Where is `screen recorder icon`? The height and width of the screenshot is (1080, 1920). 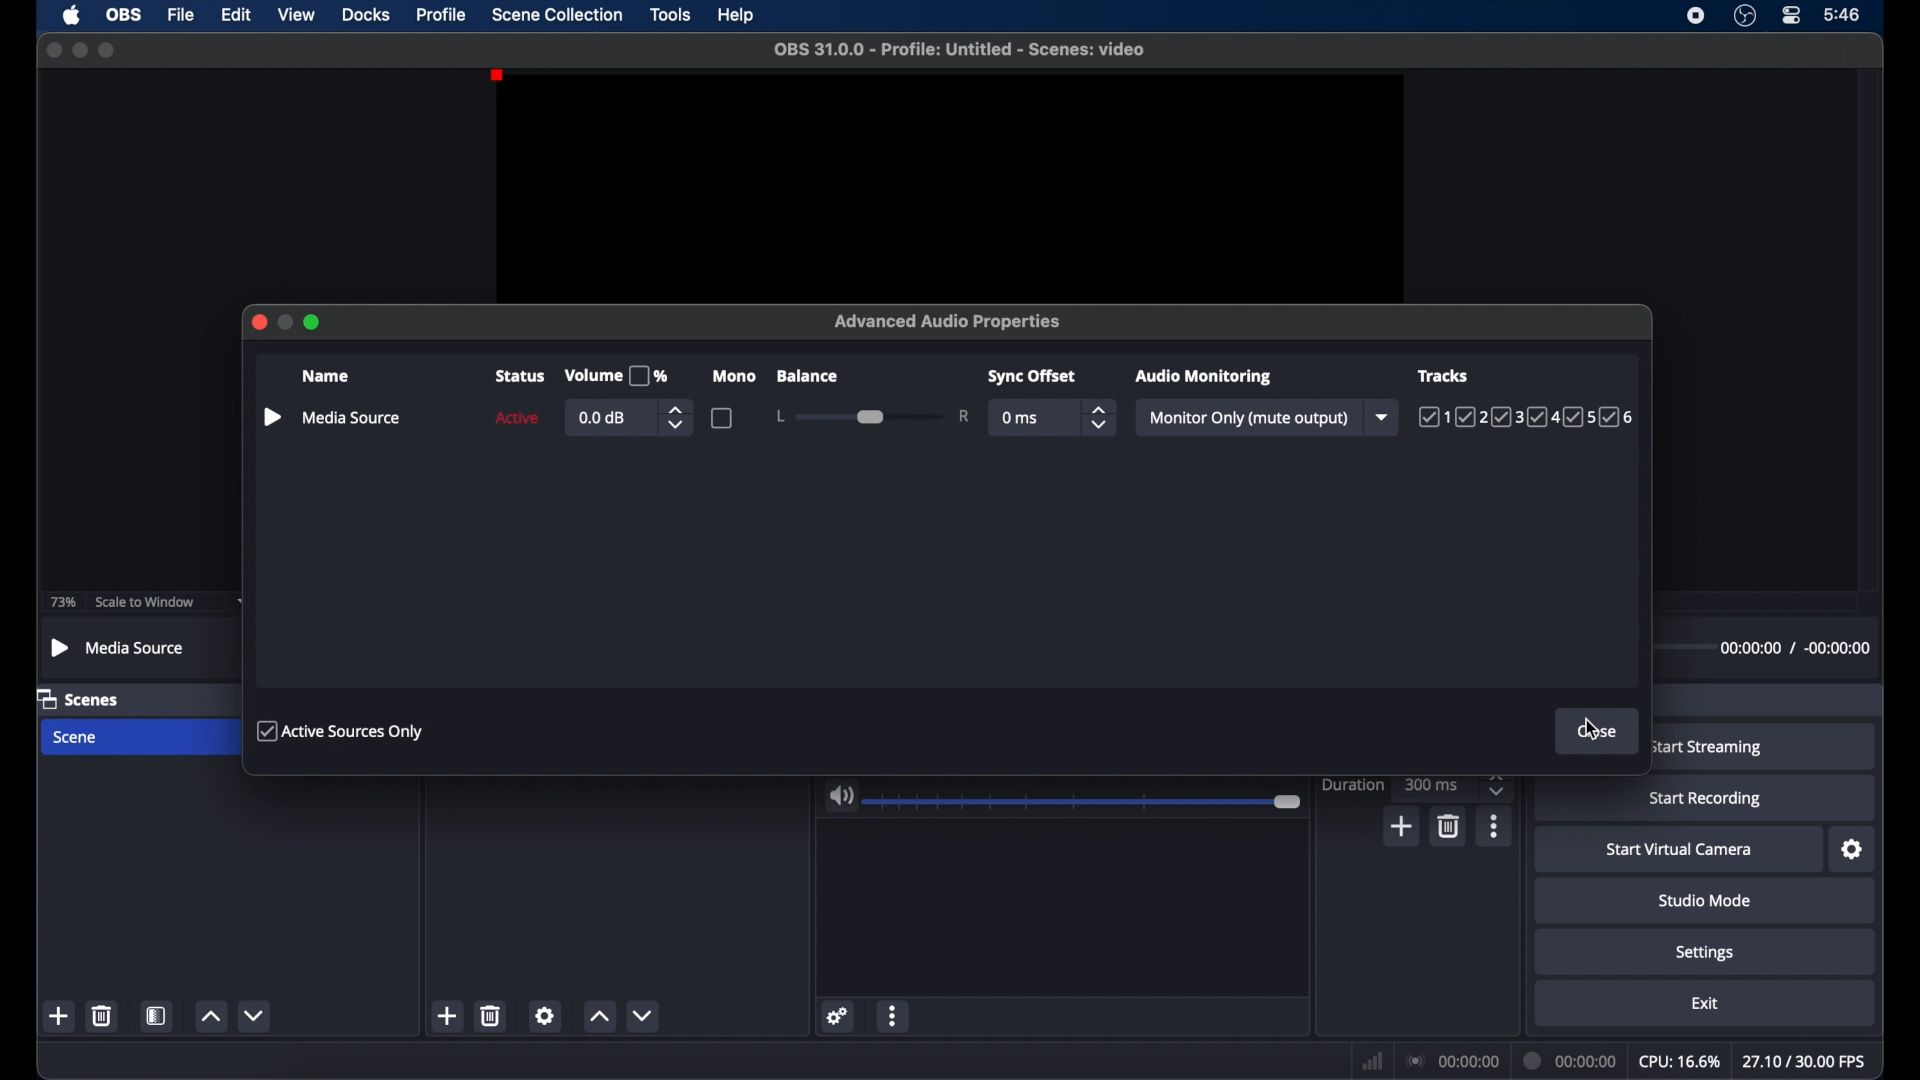 screen recorder icon is located at coordinates (1696, 14).